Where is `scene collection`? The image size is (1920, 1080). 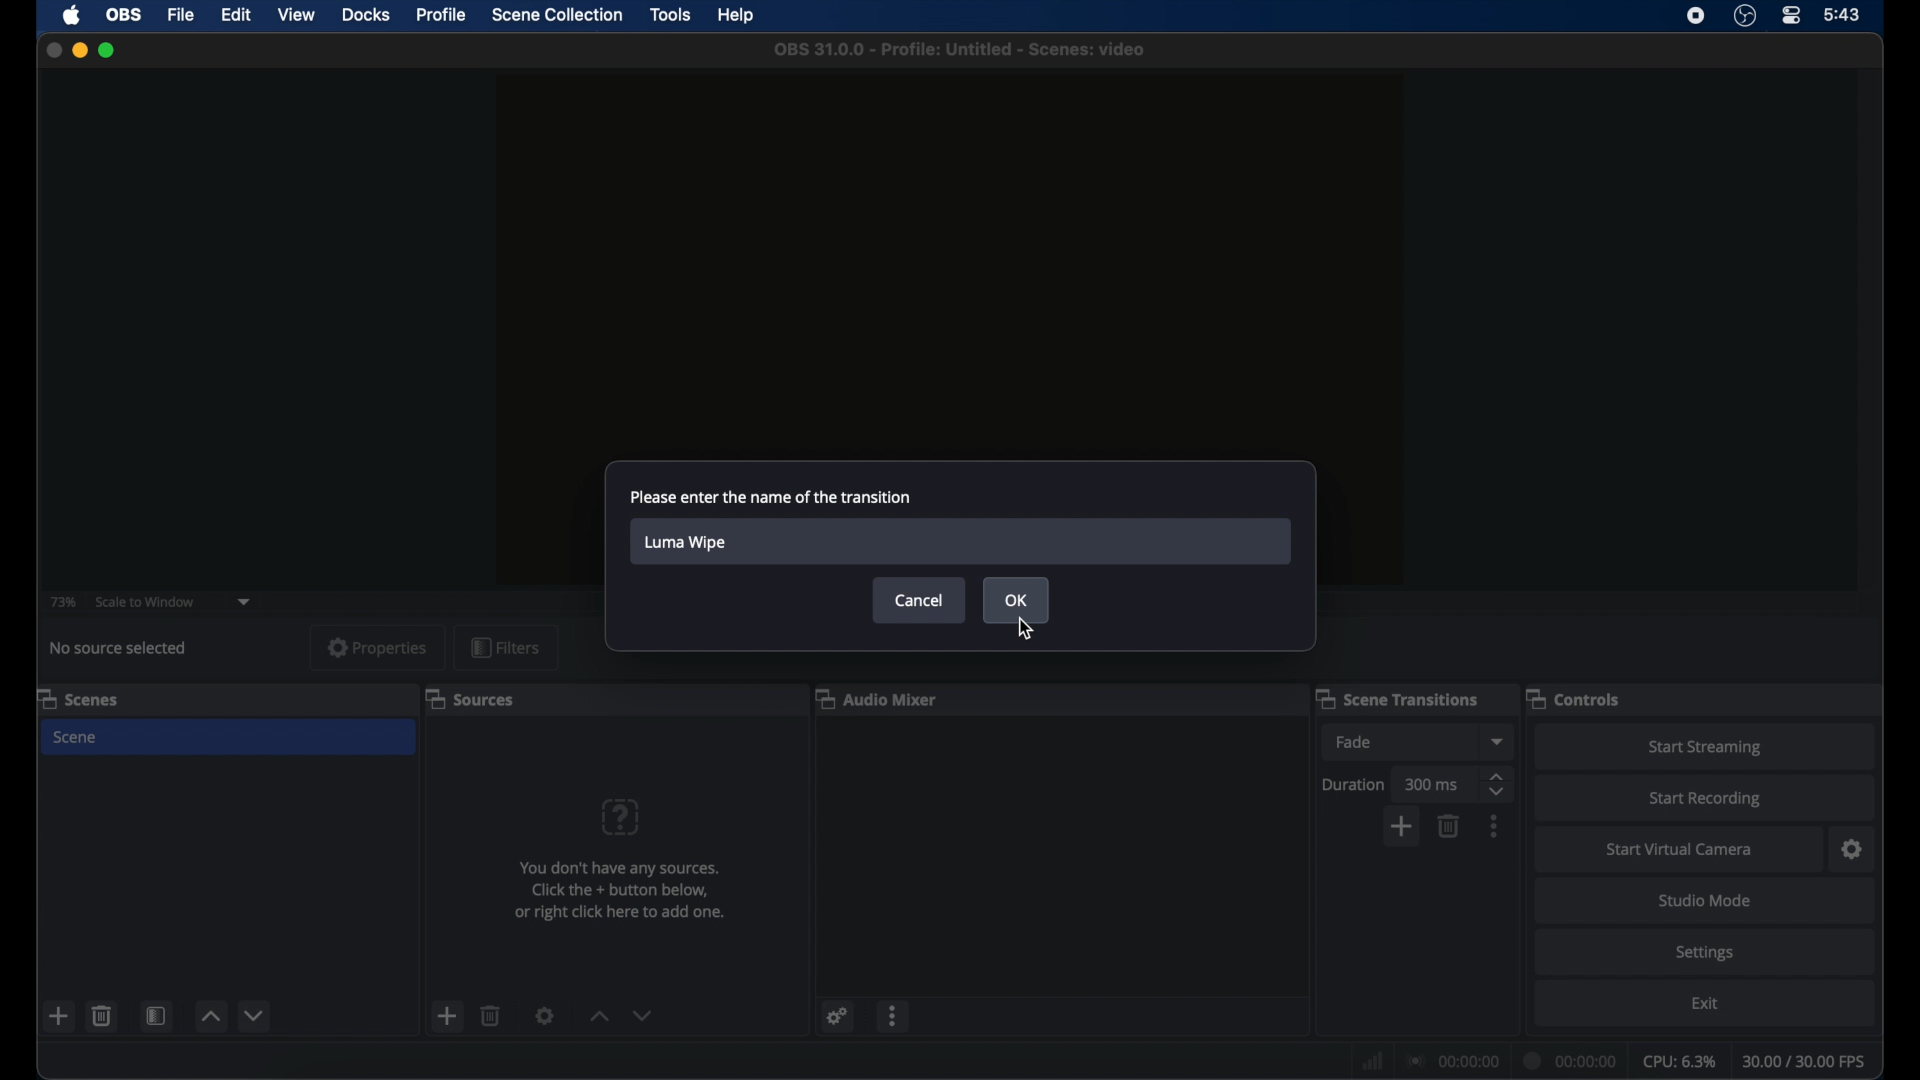 scene collection is located at coordinates (558, 14).